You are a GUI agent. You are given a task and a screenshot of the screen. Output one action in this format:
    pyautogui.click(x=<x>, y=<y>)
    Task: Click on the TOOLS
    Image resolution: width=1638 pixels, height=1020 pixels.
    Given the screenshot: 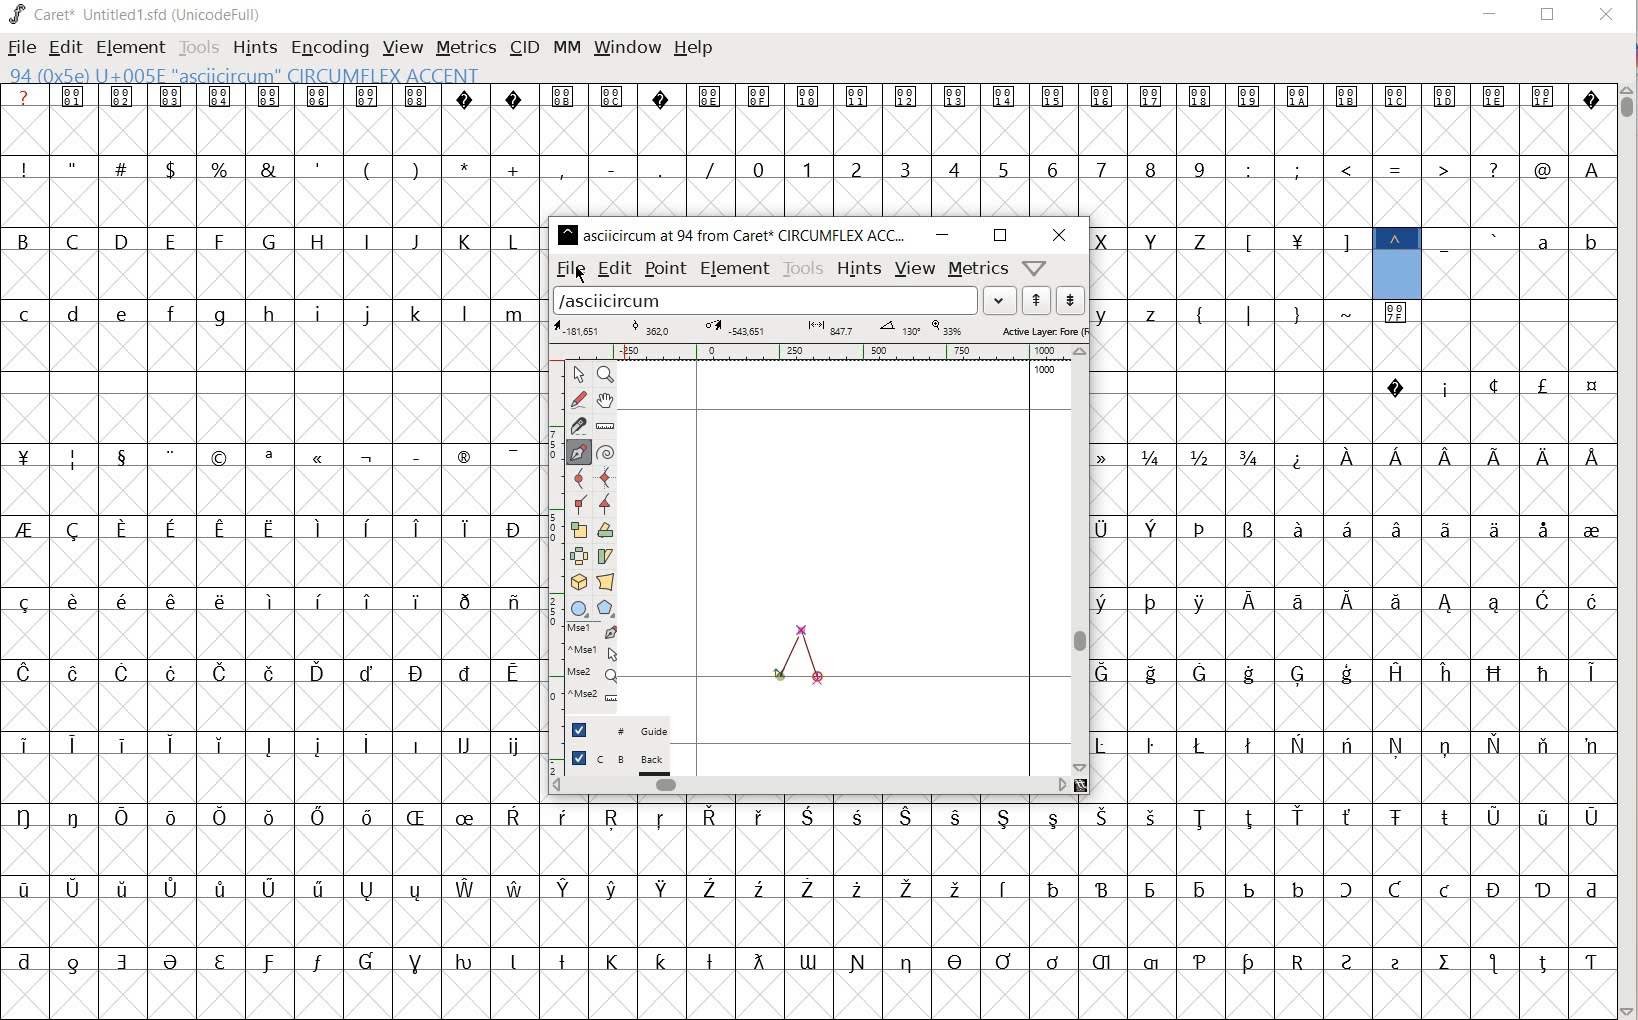 What is the action you would take?
    pyautogui.click(x=199, y=47)
    